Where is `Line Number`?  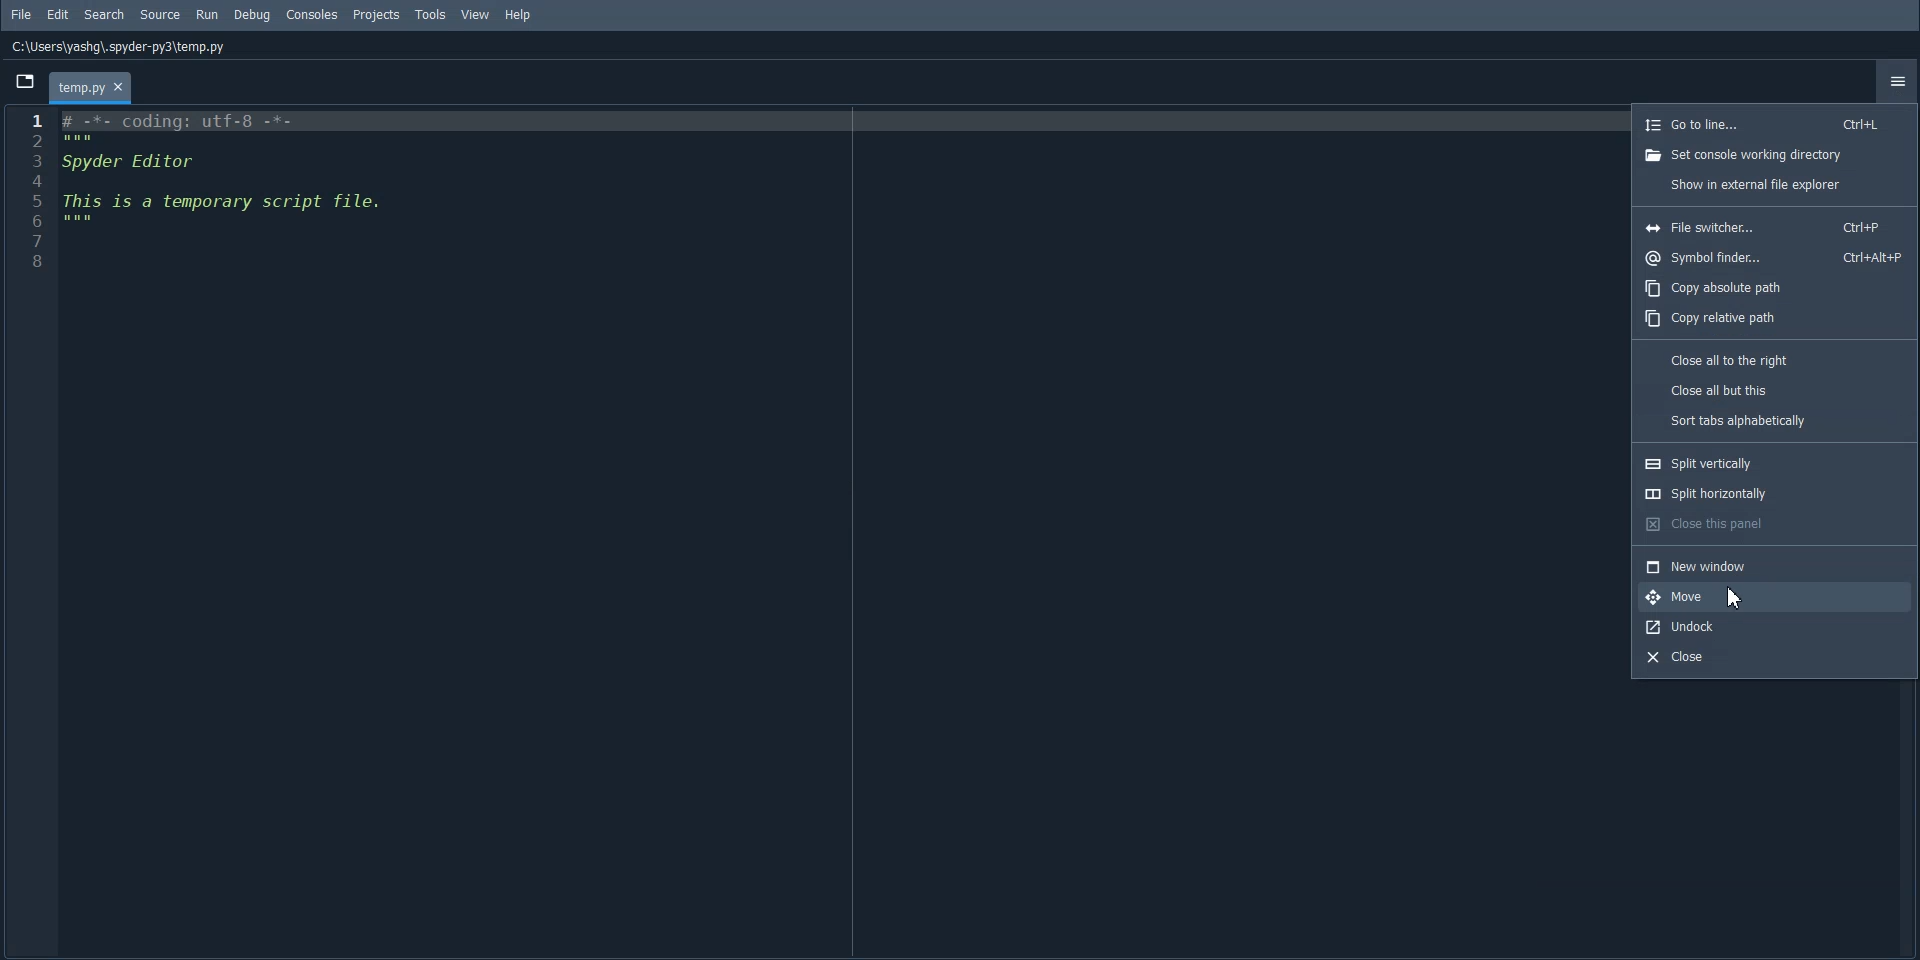 Line Number is located at coordinates (34, 190).